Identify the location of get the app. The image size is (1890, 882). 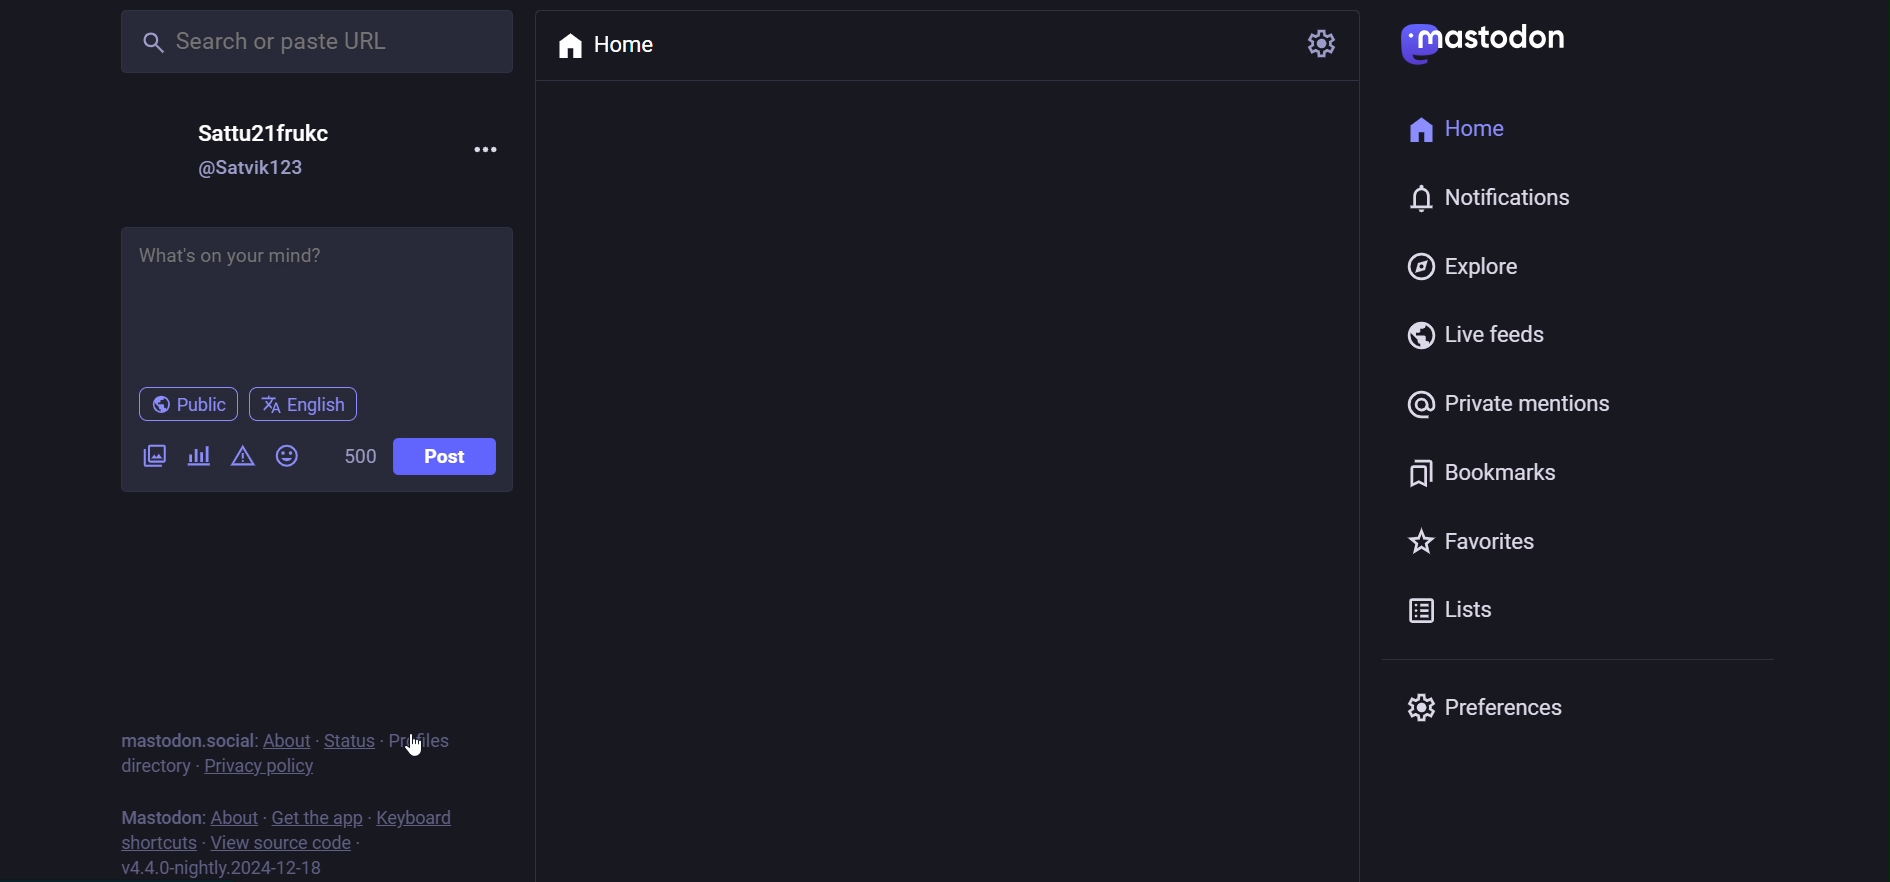
(316, 813).